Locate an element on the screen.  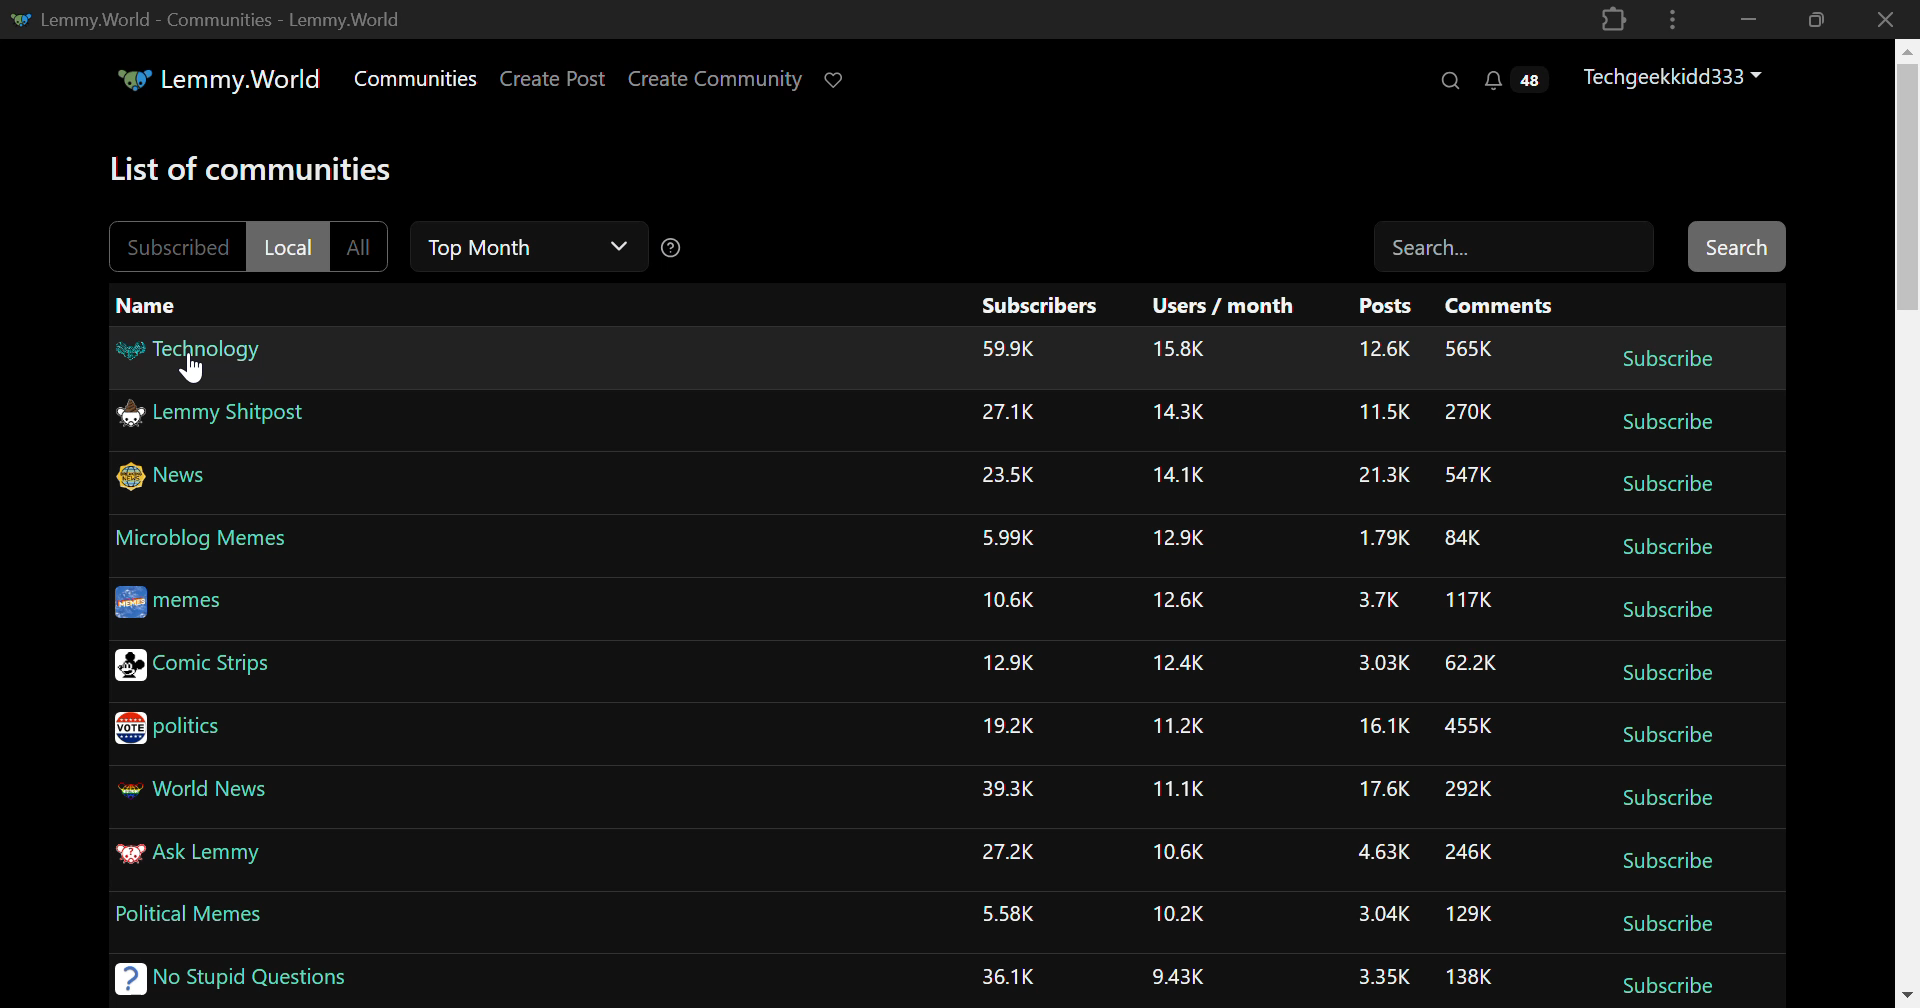
27.2K is located at coordinates (1006, 852).